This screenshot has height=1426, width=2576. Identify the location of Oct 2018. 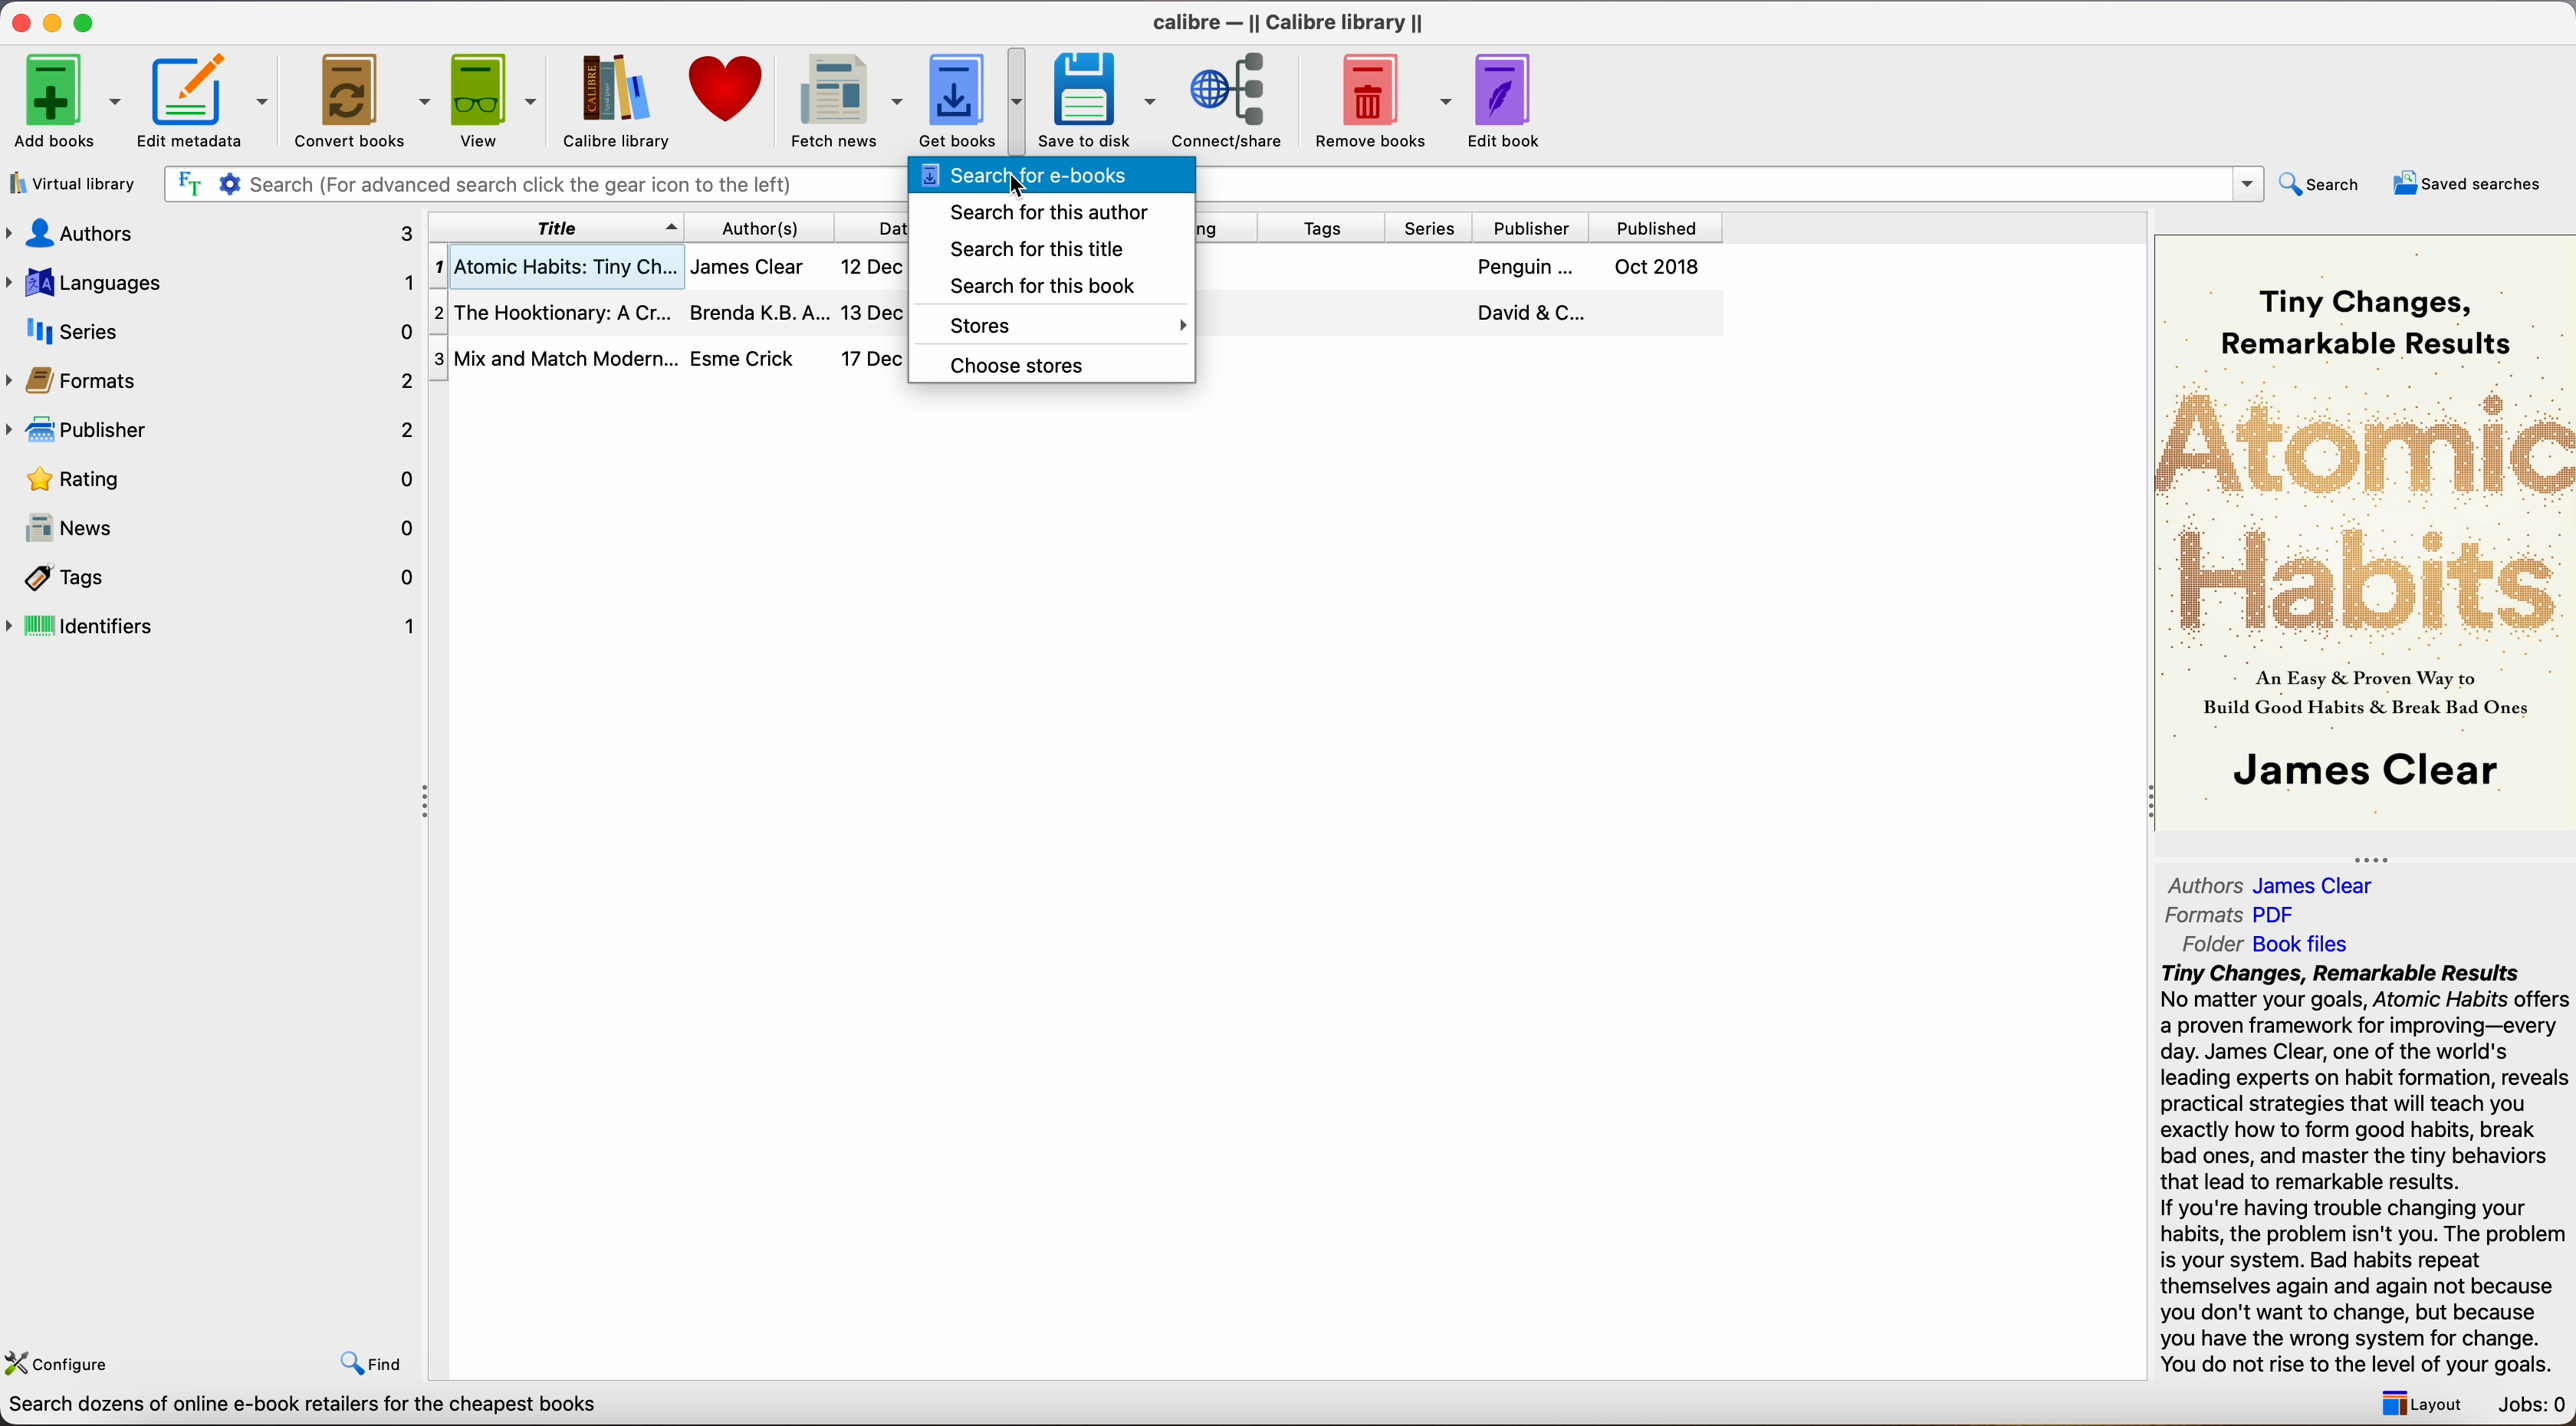
(1653, 266).